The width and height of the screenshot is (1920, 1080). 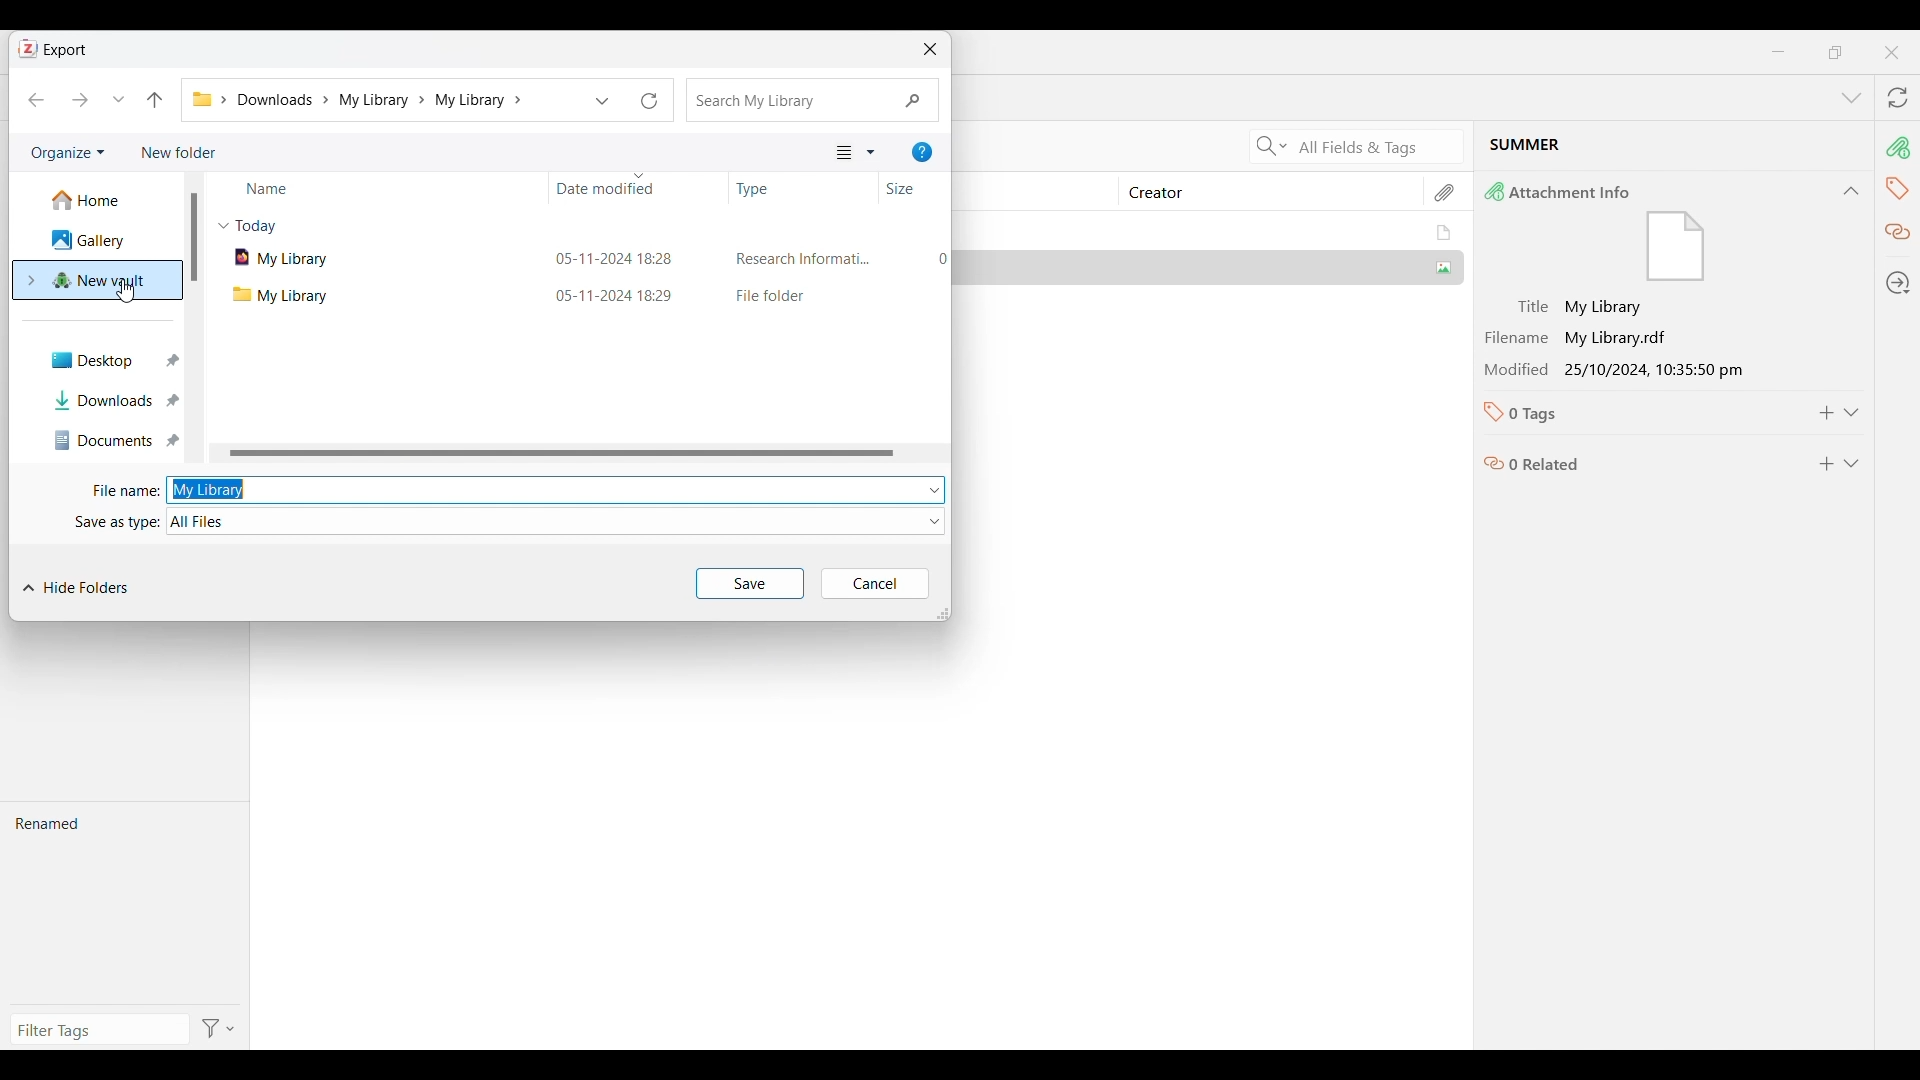 What do you see at coordinates (100, 201) in the screenshot?
I see `Home` at bounding box center [100, 201].